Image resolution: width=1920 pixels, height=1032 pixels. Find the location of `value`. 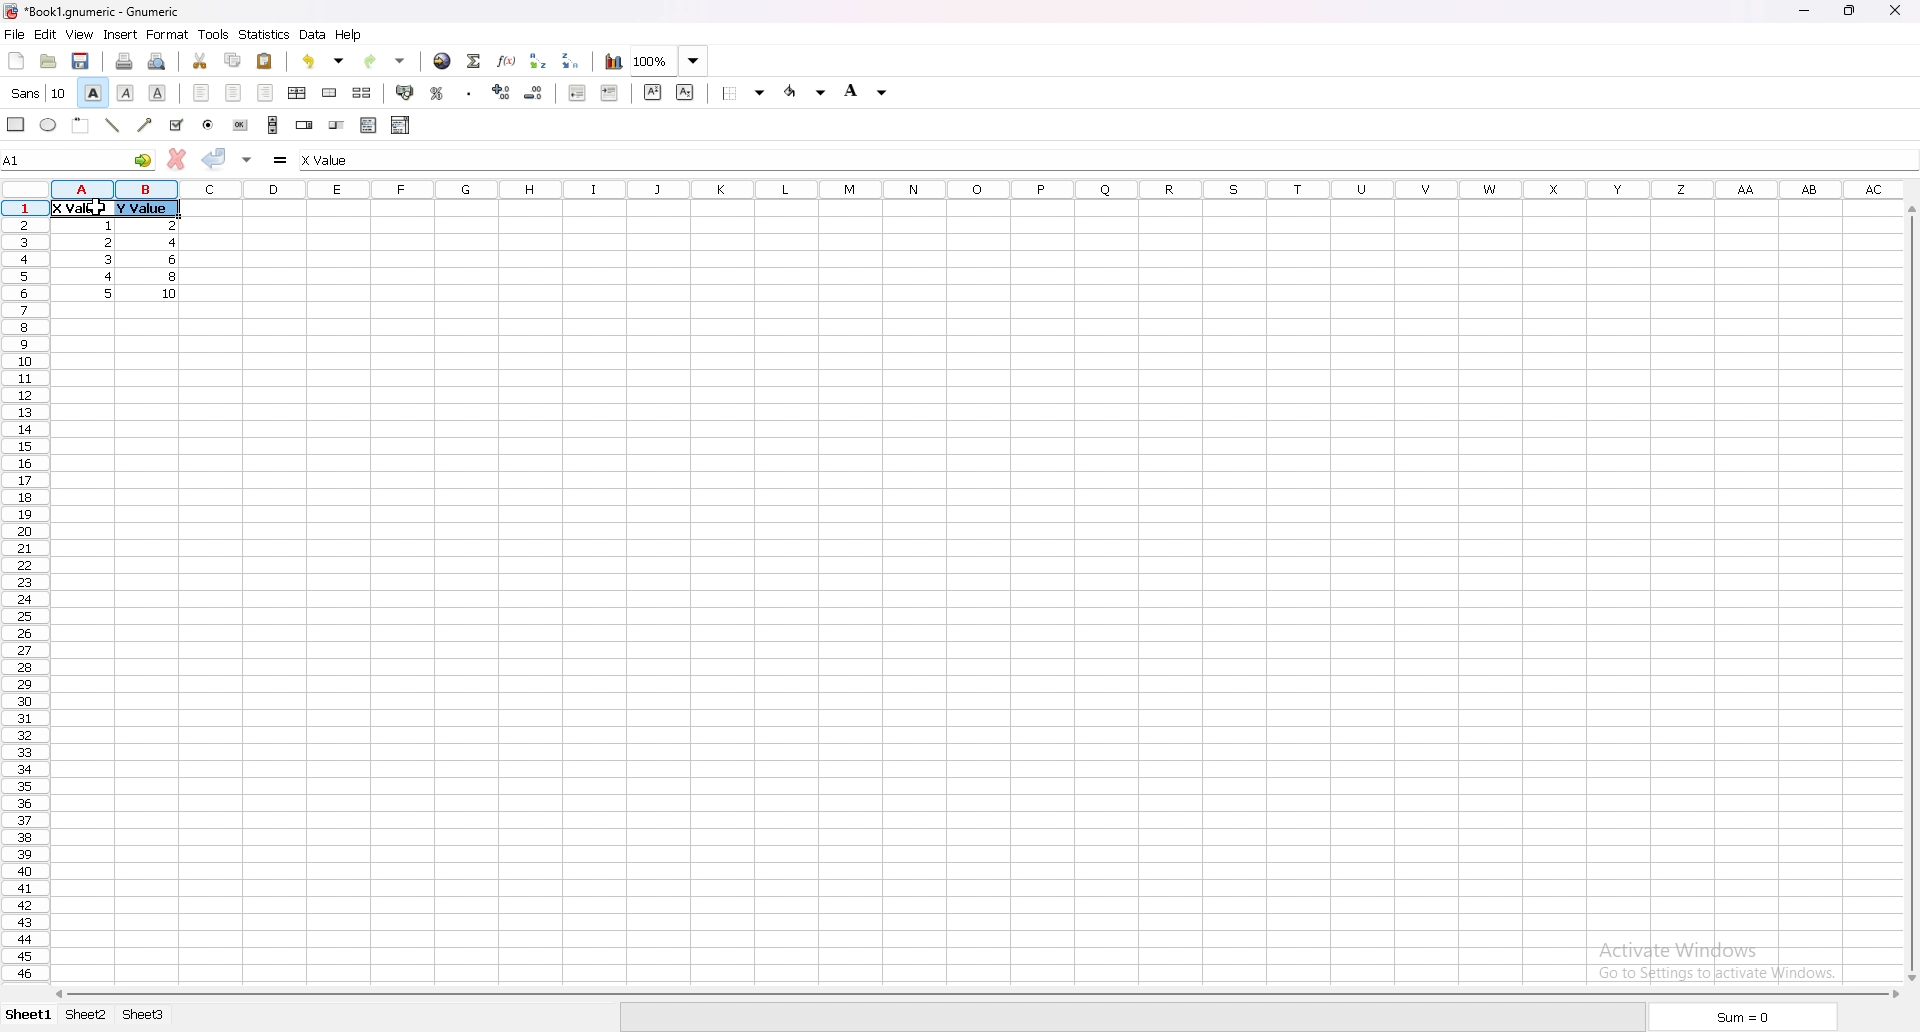

value is located at coordinates (173, 259).